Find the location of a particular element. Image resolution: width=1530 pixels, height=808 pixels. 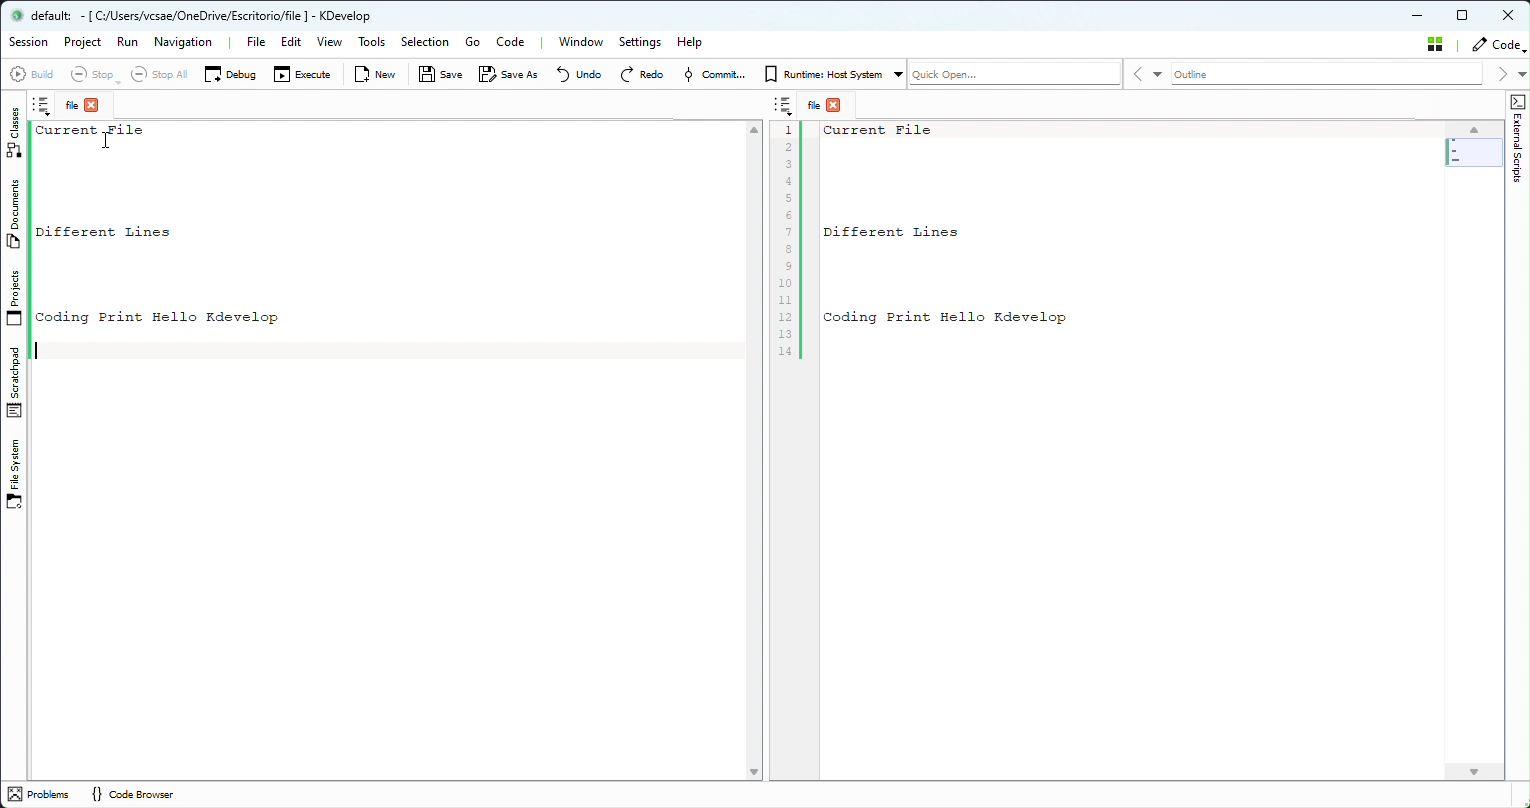

Project is located at coordinates (86, 44).